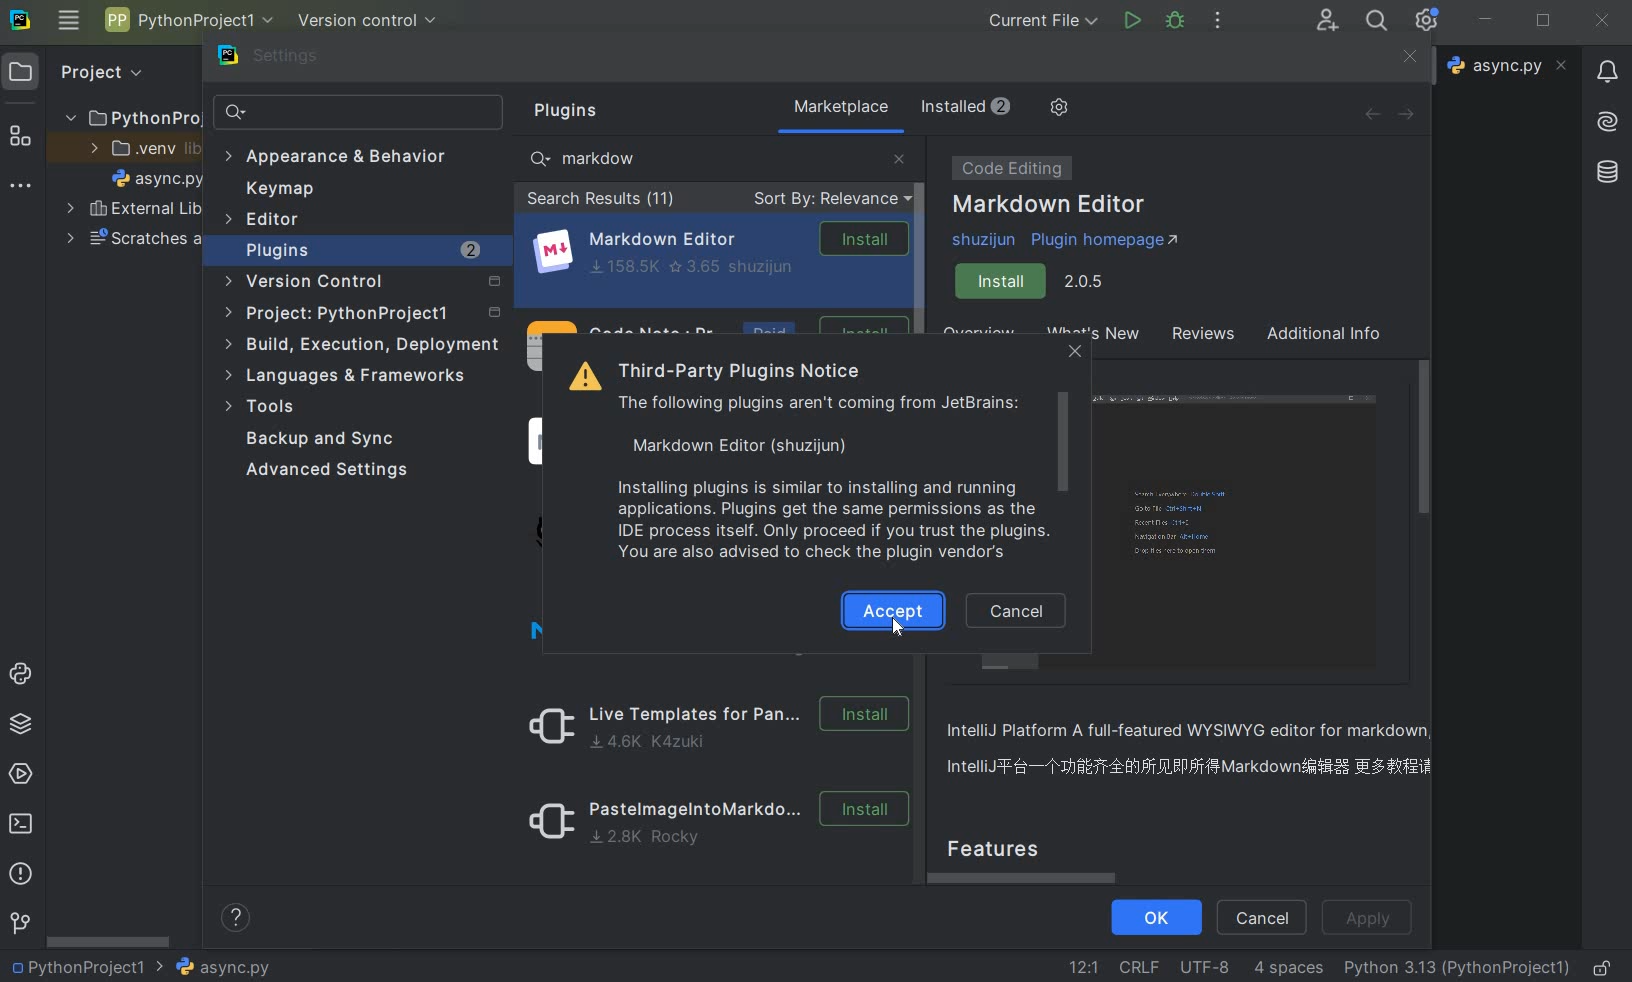  Describe the element at coordinates (69, 24) in the screenshot. I see `main menu` at that location.